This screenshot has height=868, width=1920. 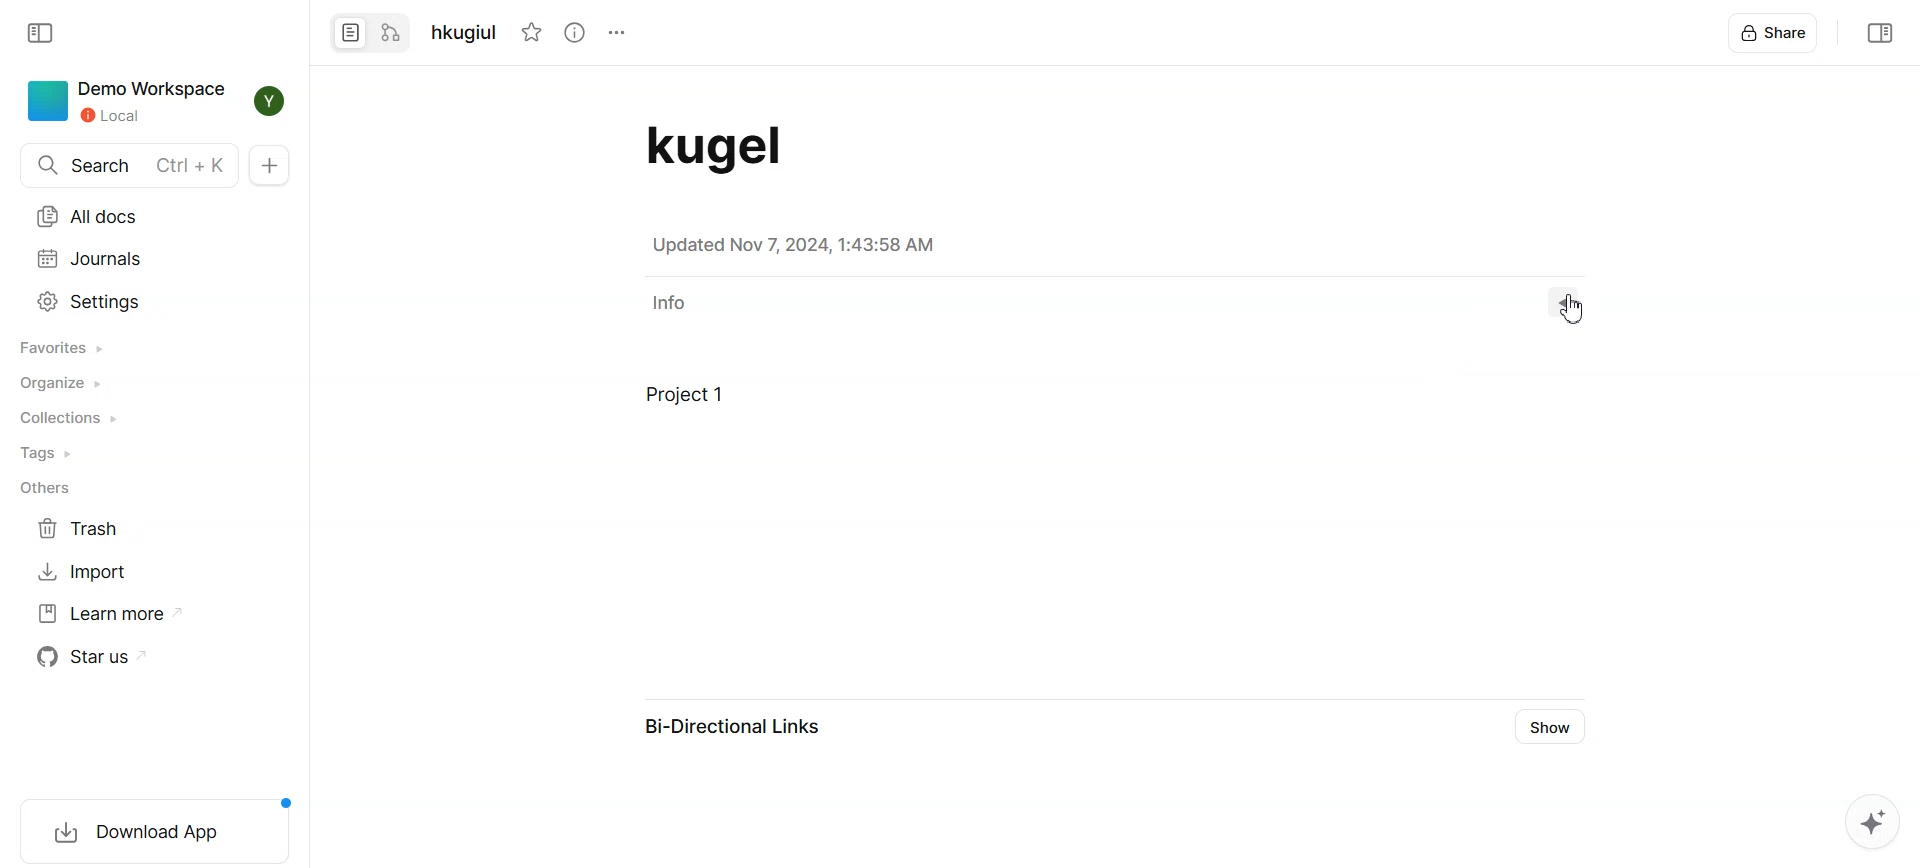 What do you see at coordinates (109, 614) in the screenshot?
I see `Learn more` at bounding box center [109, 614].